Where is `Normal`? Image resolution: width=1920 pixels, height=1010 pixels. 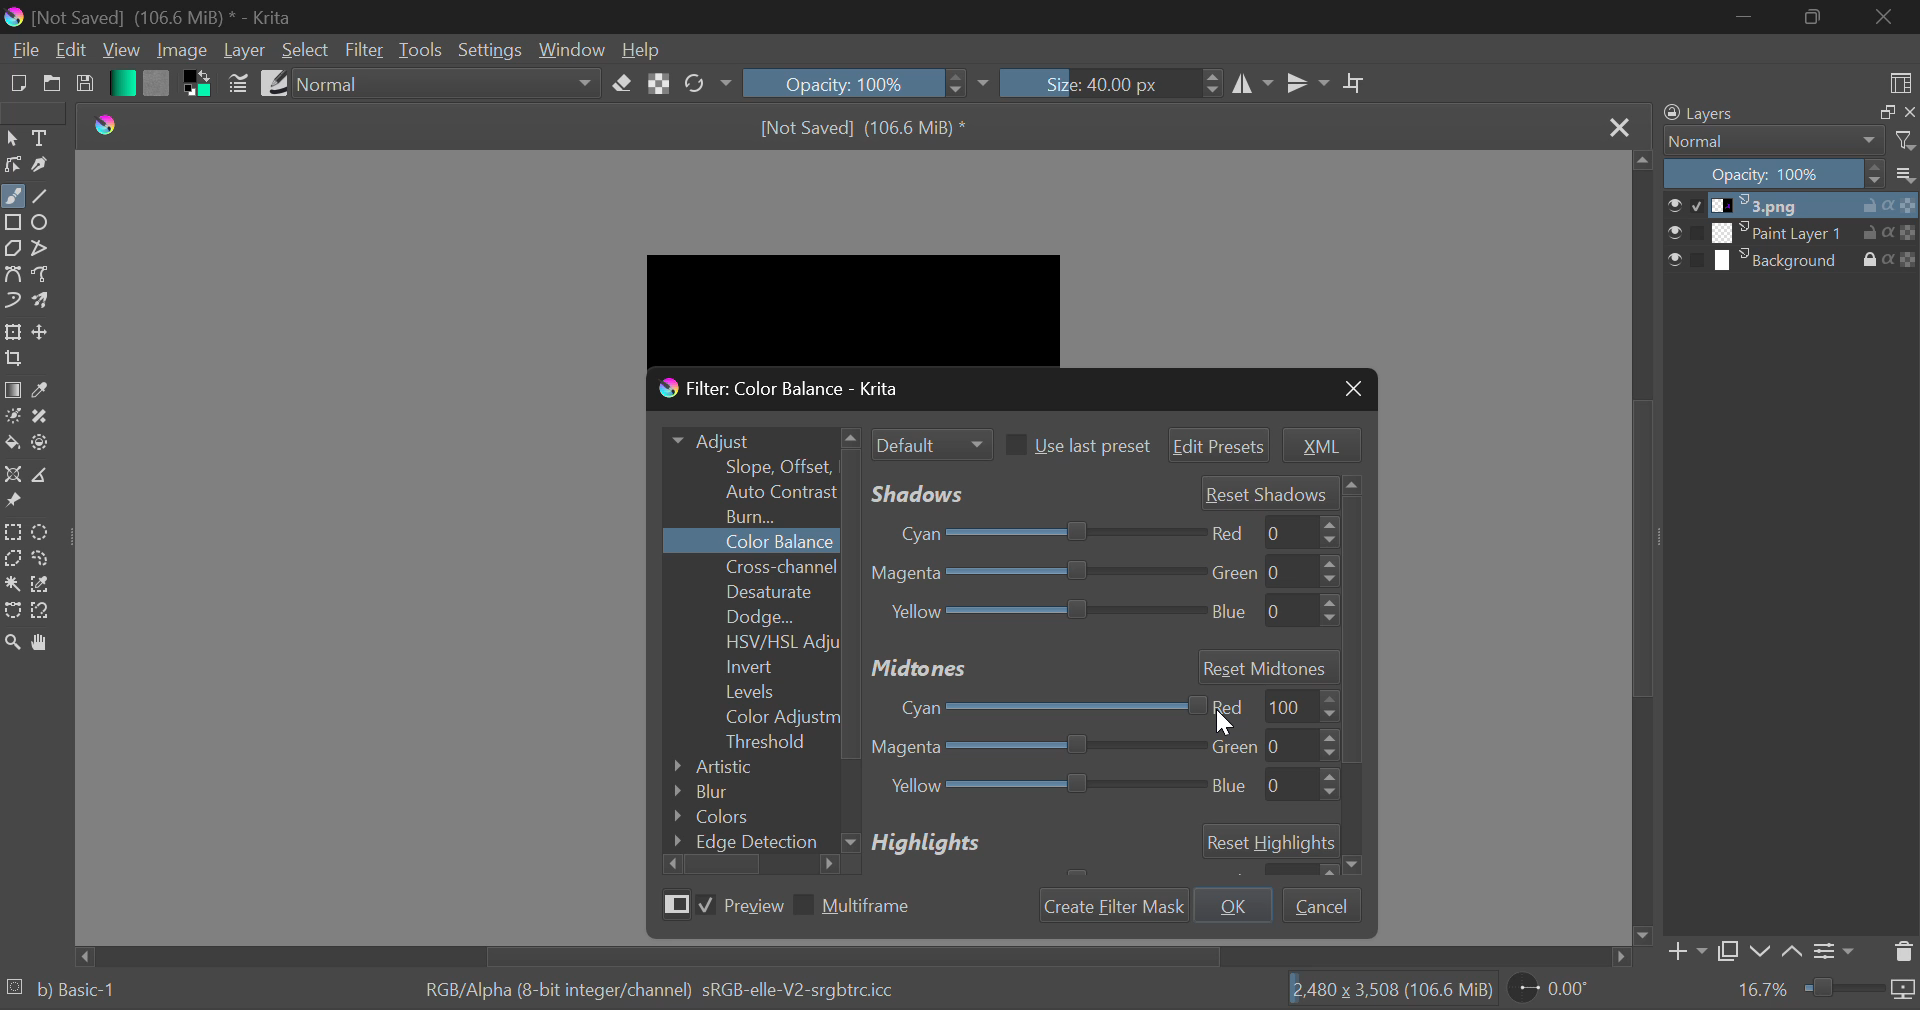
Normal is located at coordinates (1770, 142).